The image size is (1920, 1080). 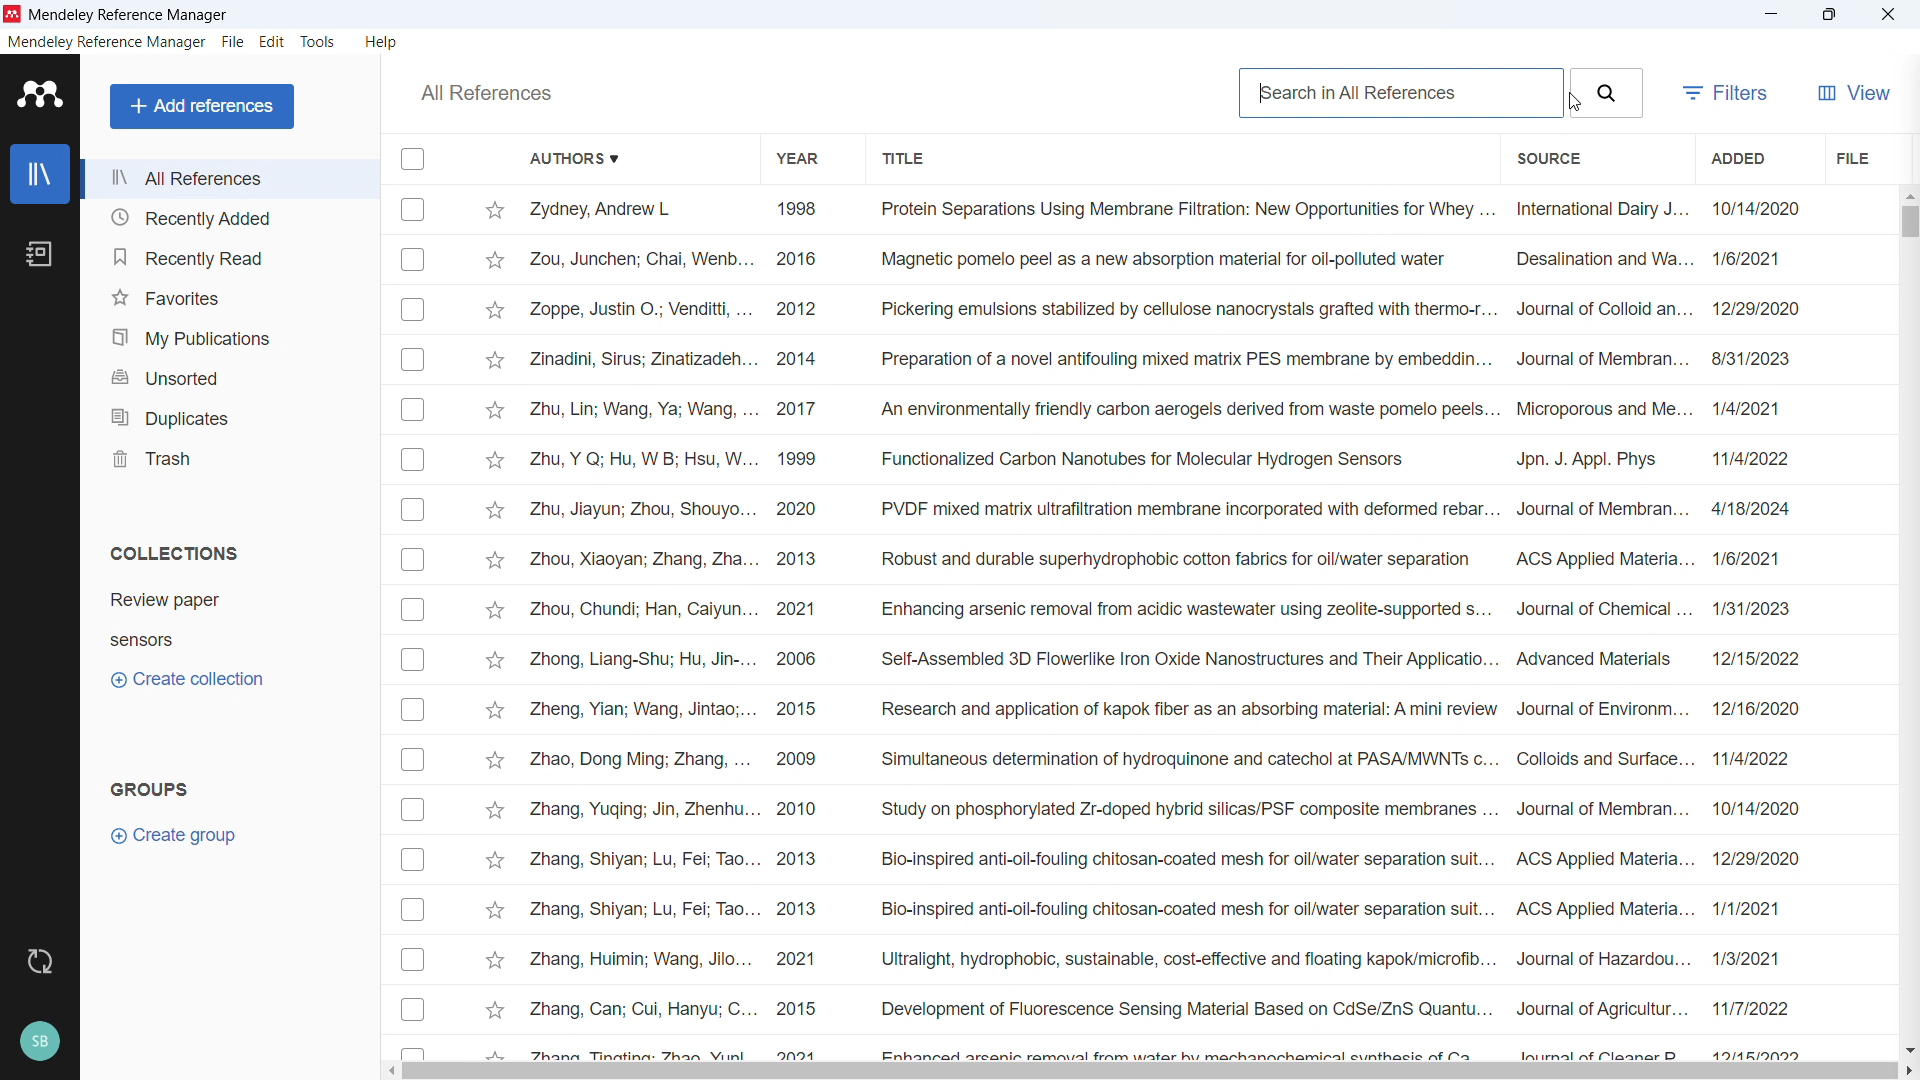 I want to click on year of publication of individual entries , so click(x=797, y=627).